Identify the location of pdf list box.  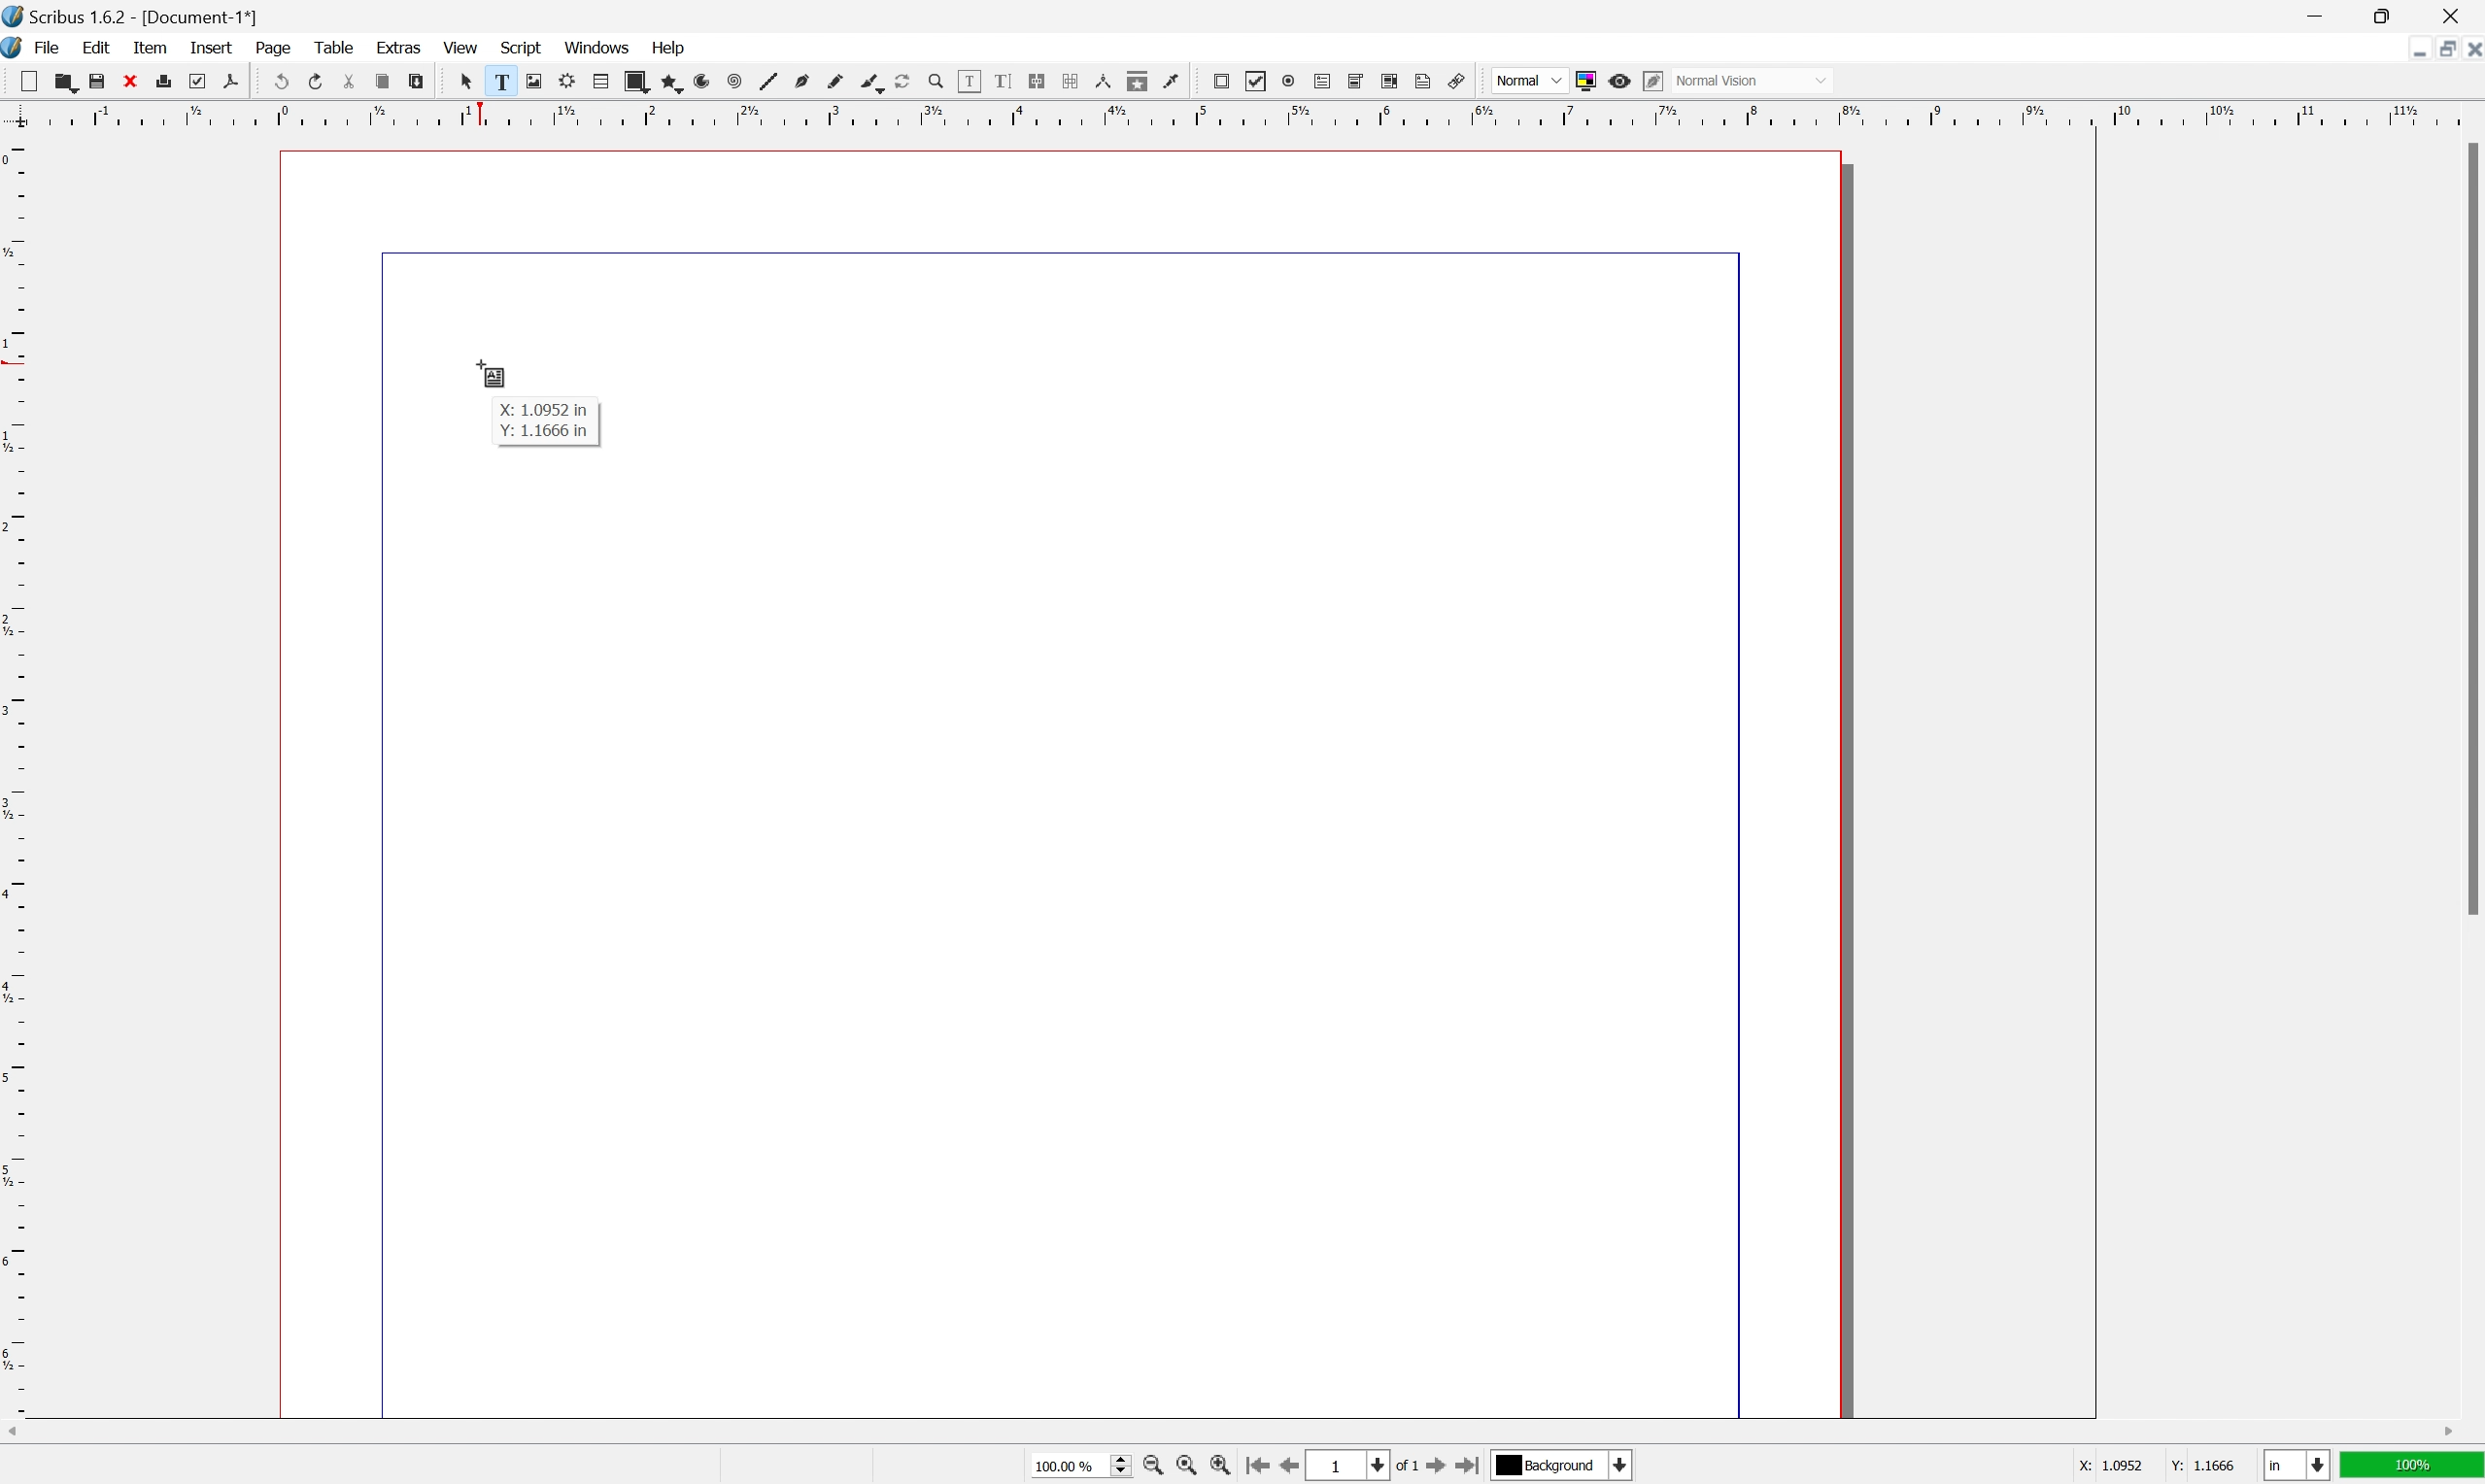
(1389, 80).